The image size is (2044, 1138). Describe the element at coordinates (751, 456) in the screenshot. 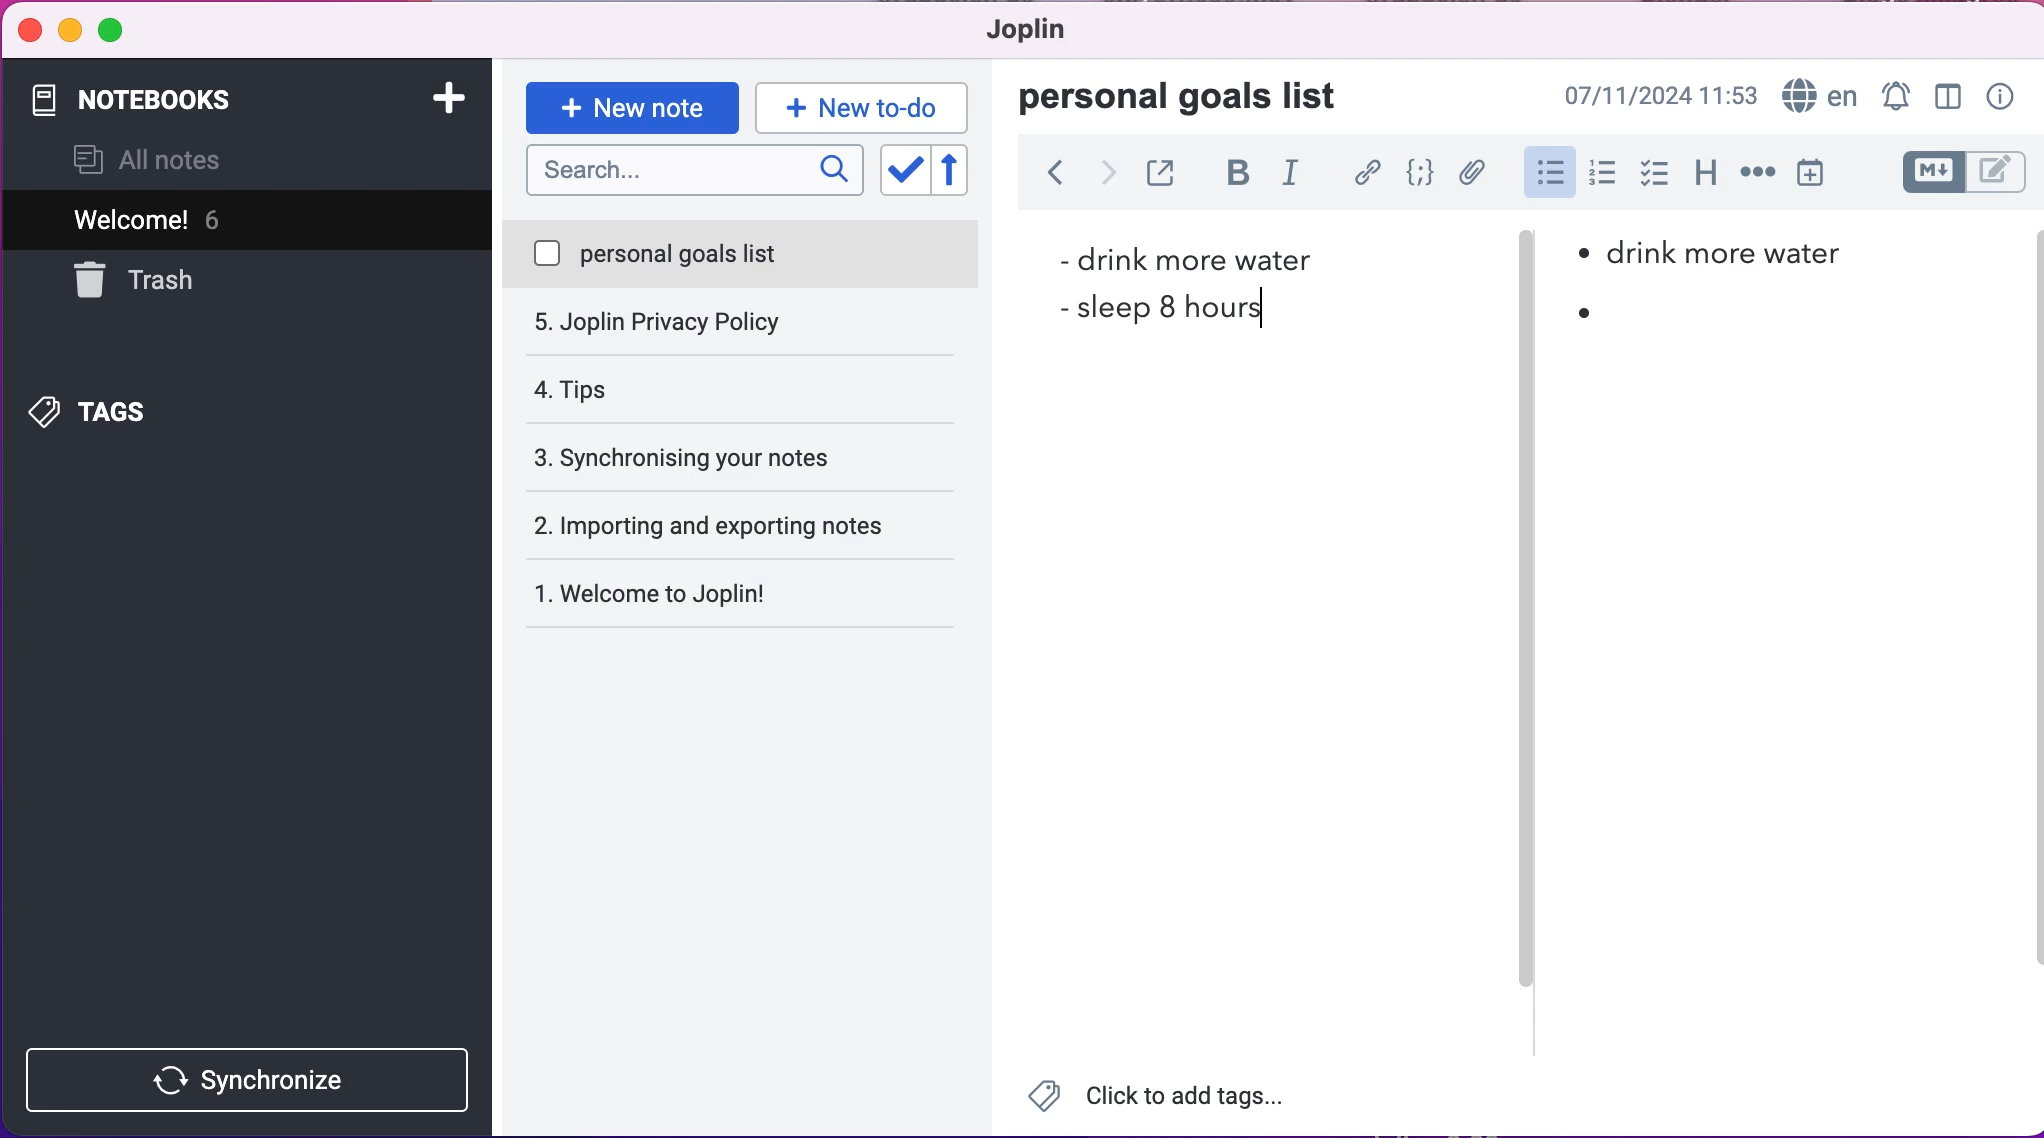

I see `importing and exporting notes` at that location.